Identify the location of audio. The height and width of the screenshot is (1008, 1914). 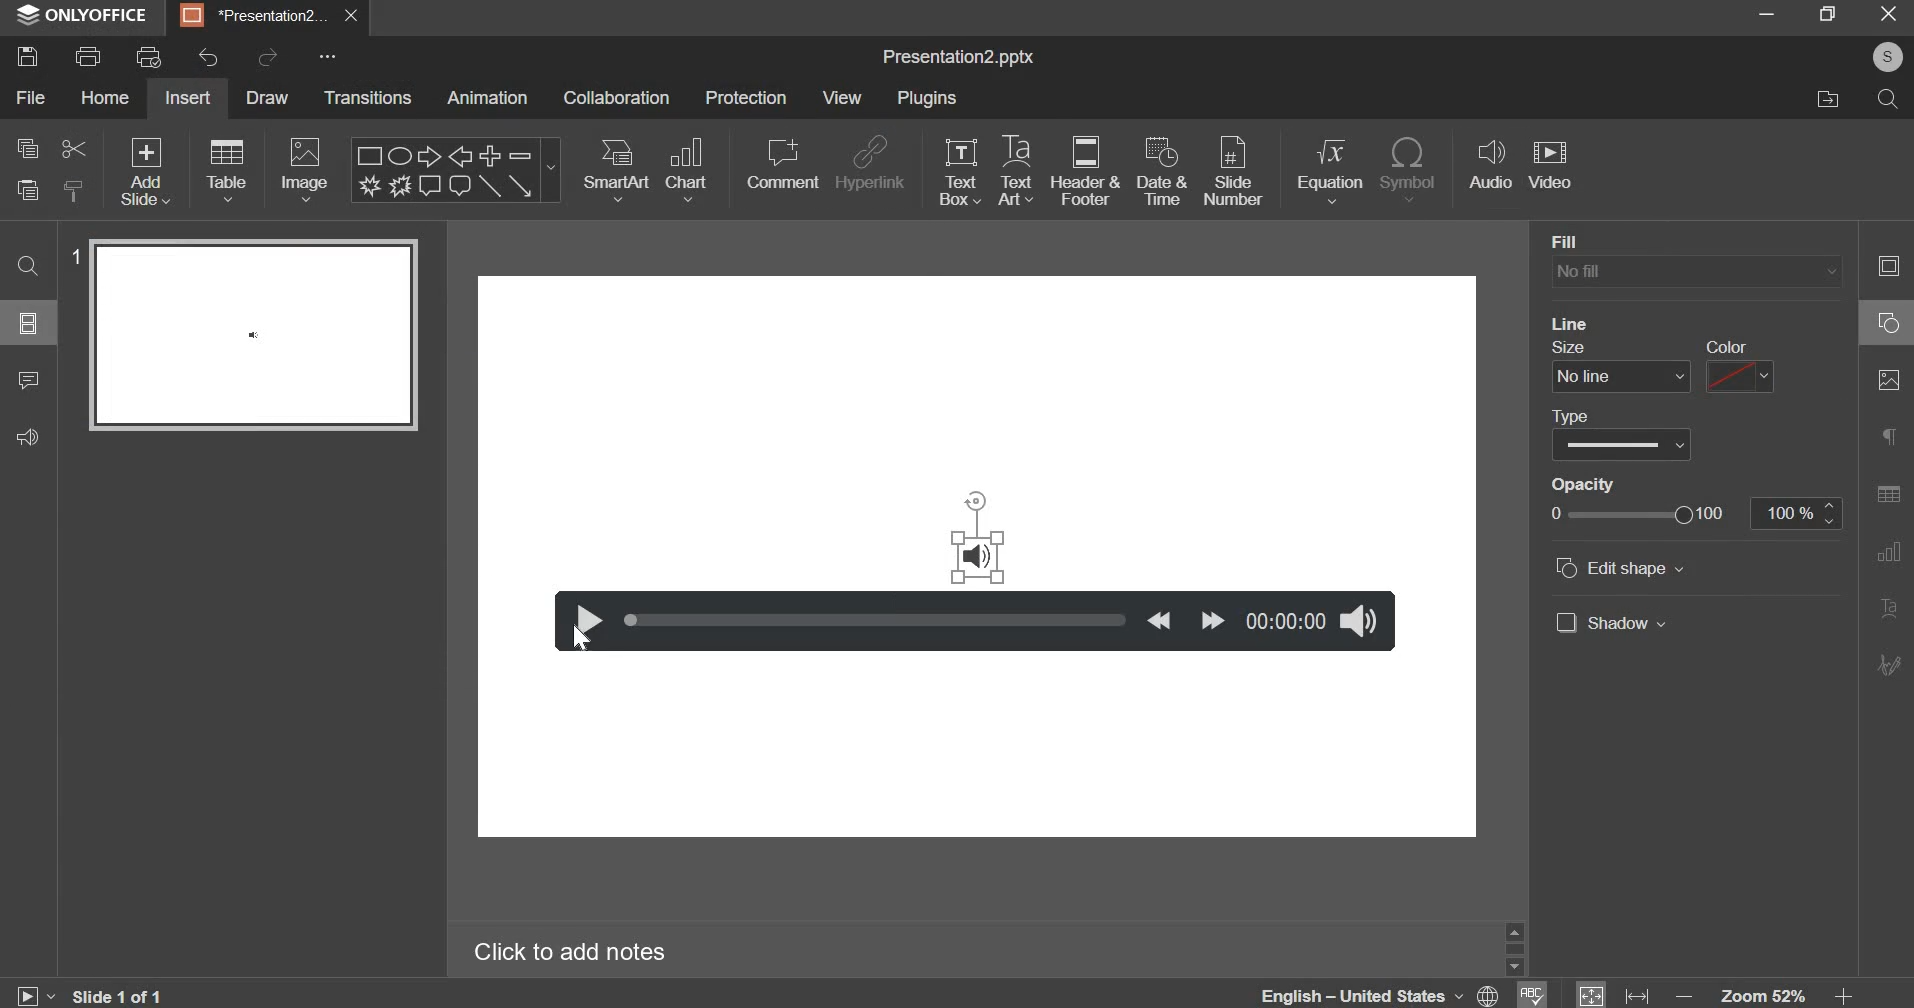
(979, 557).